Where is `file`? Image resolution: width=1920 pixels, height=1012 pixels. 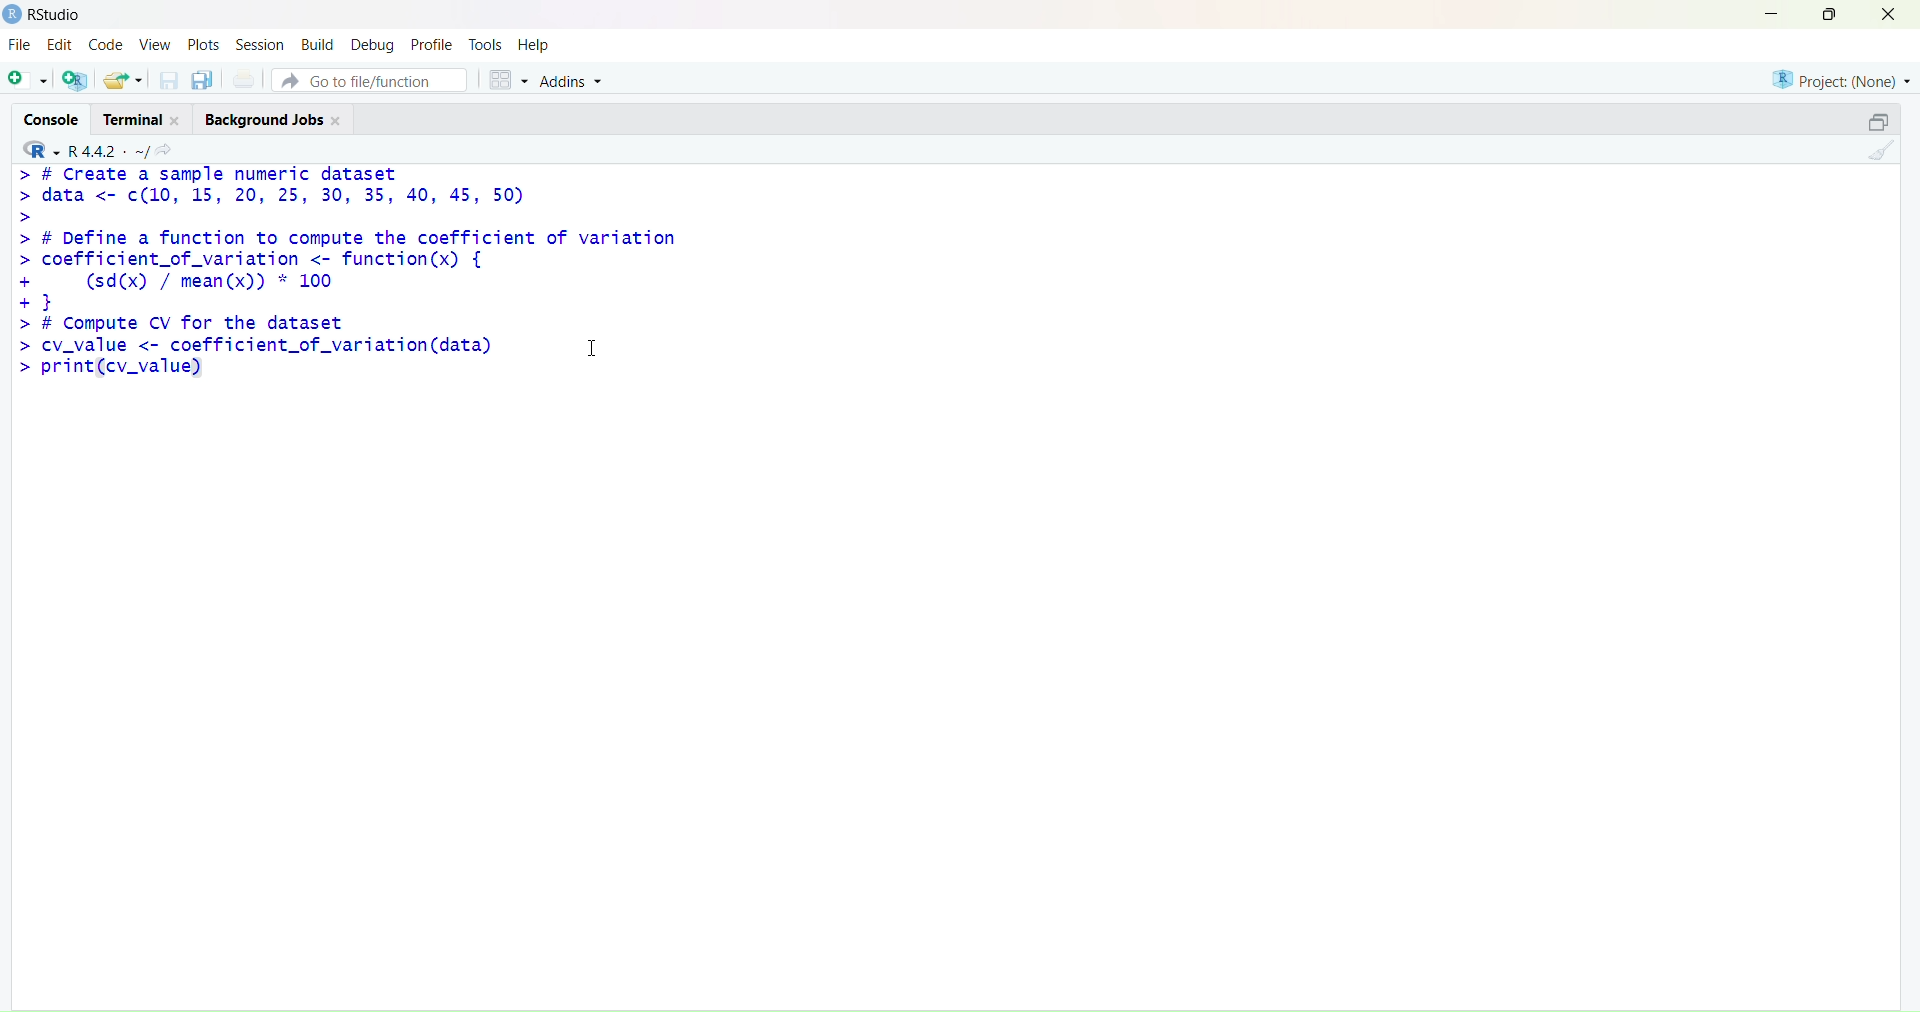
file is located at coordinates (18, 44).